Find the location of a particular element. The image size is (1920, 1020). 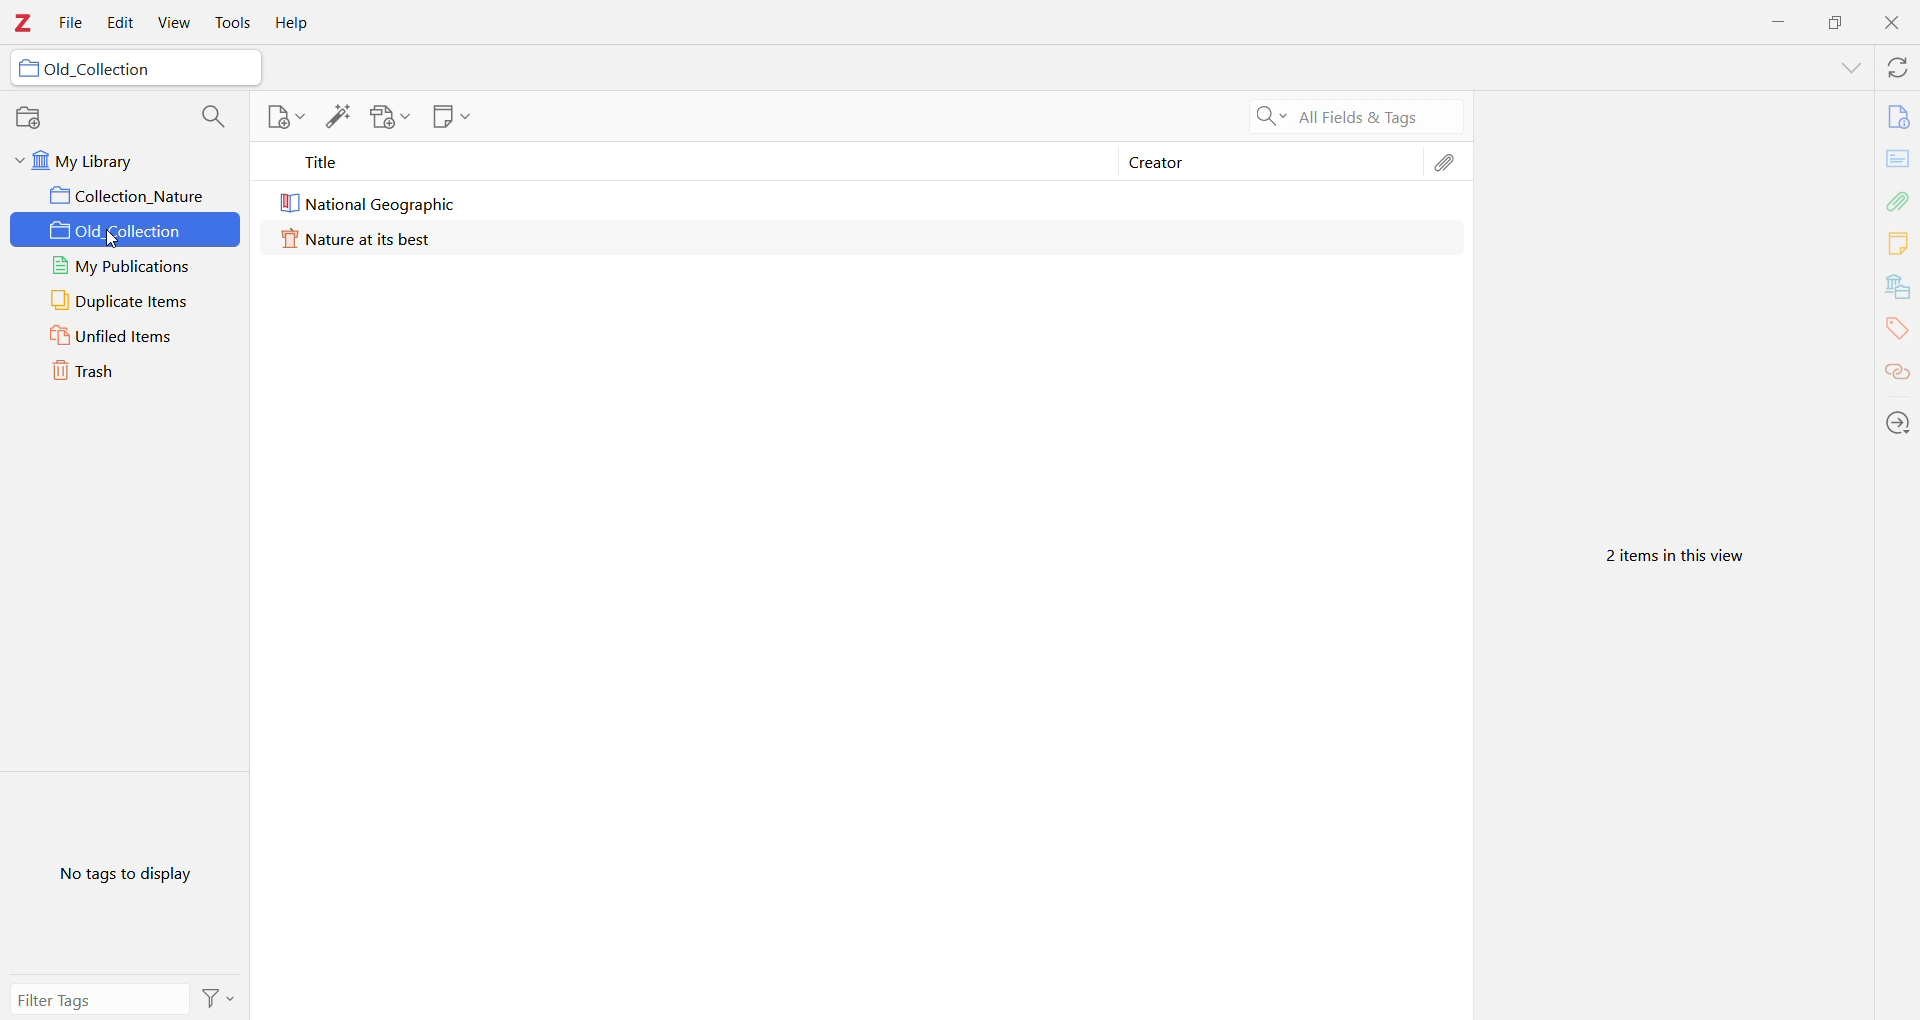

New Note is located at coordinates (453, 119).